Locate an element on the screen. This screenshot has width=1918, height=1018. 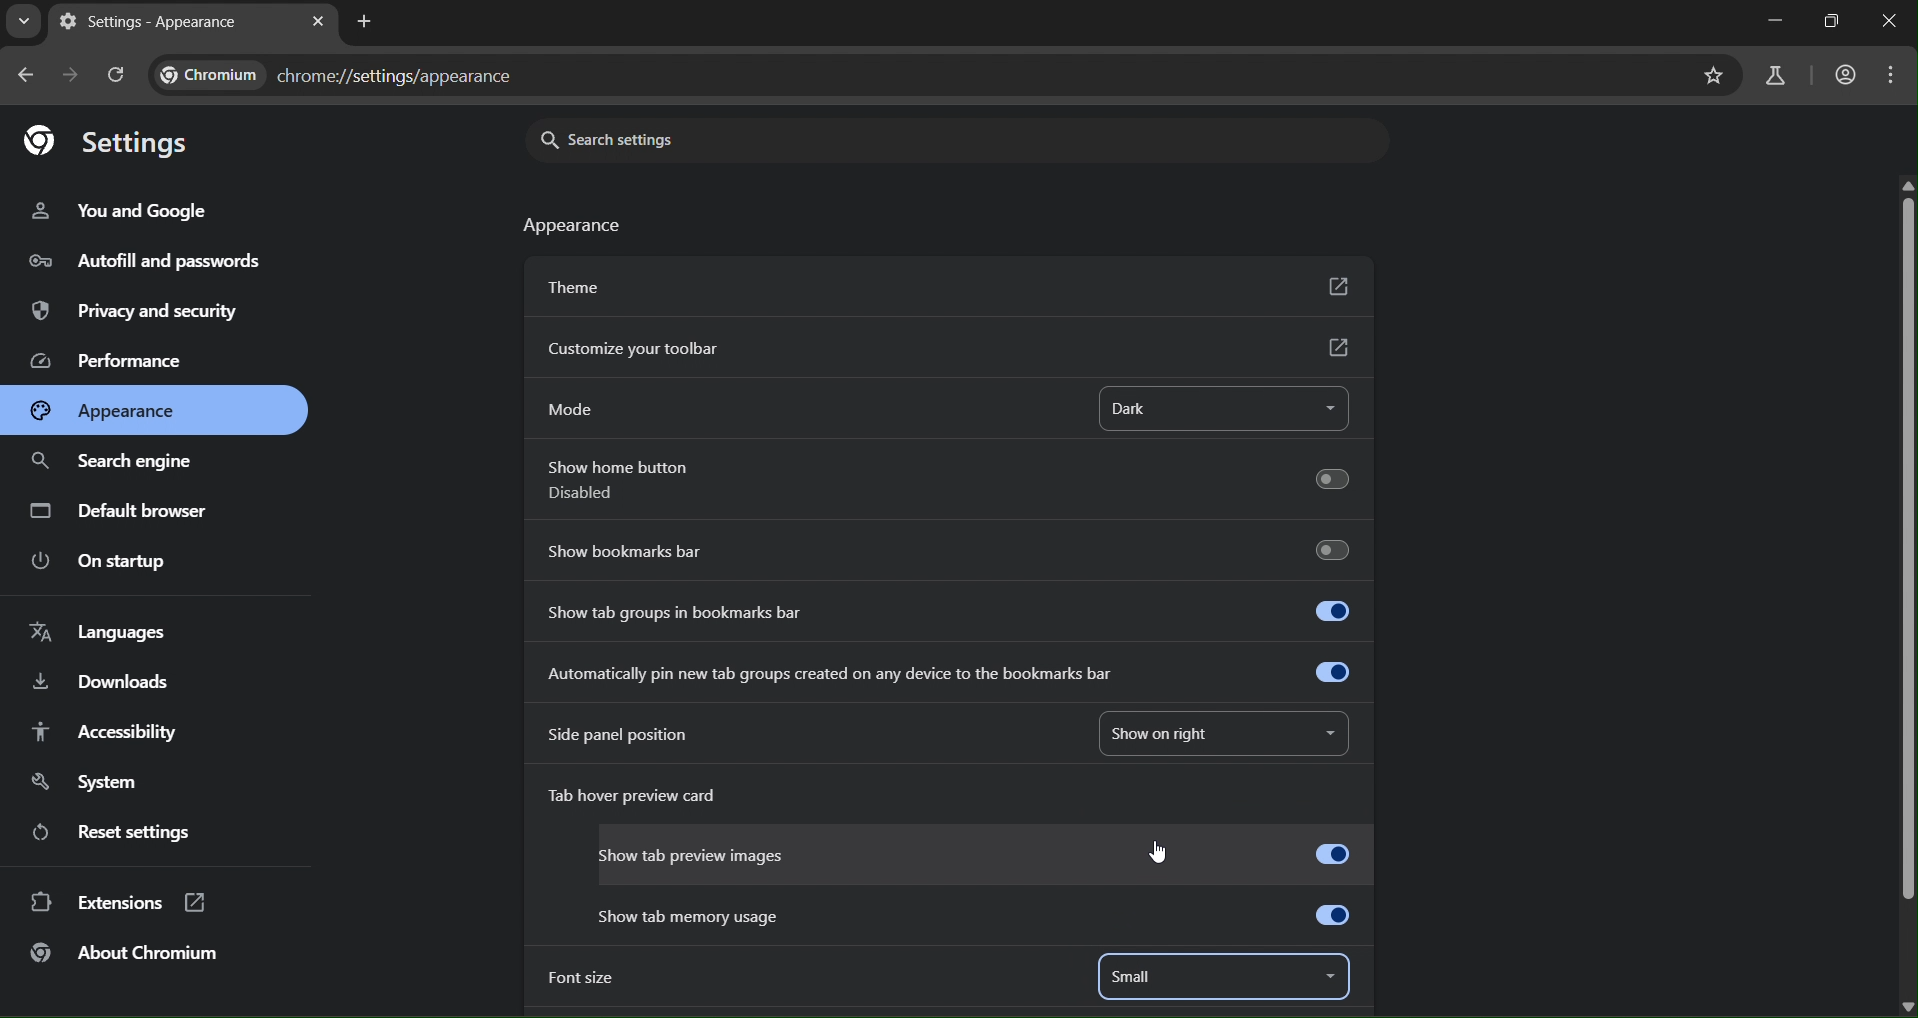
show on right is located at coordinates (1214, 737).